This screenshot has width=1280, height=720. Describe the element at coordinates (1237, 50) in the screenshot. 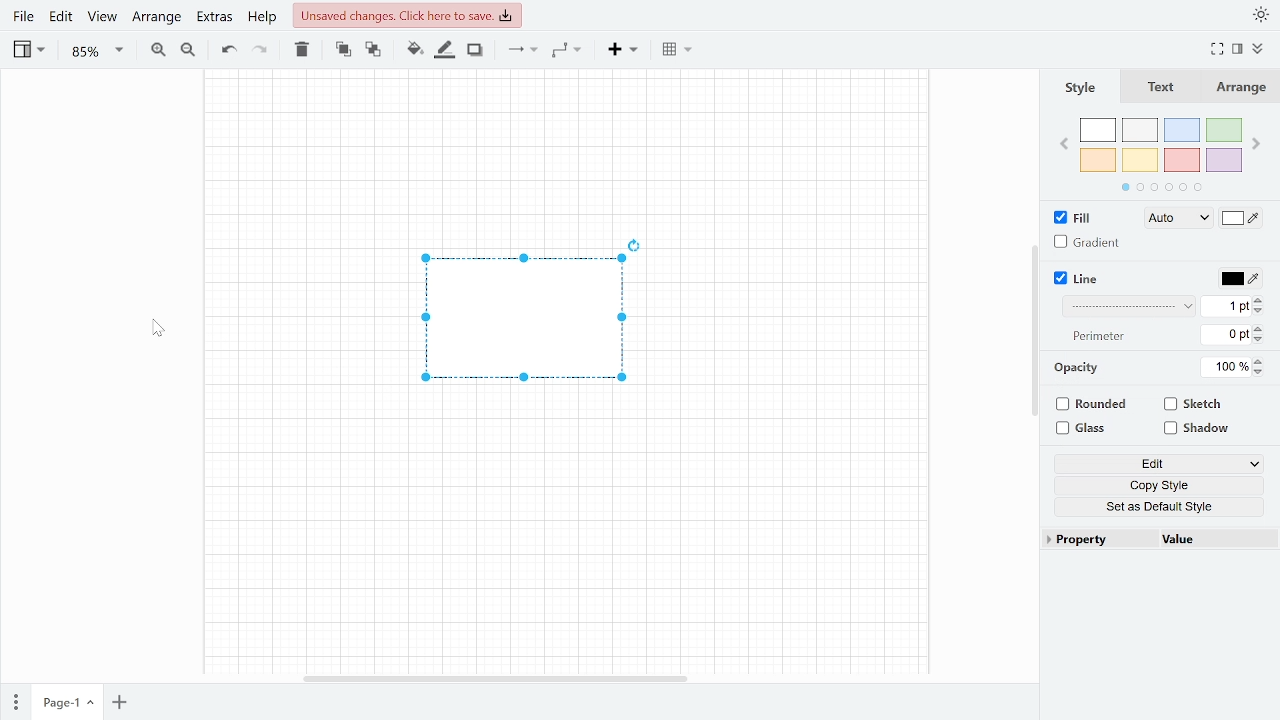

I see `Format` at that location.